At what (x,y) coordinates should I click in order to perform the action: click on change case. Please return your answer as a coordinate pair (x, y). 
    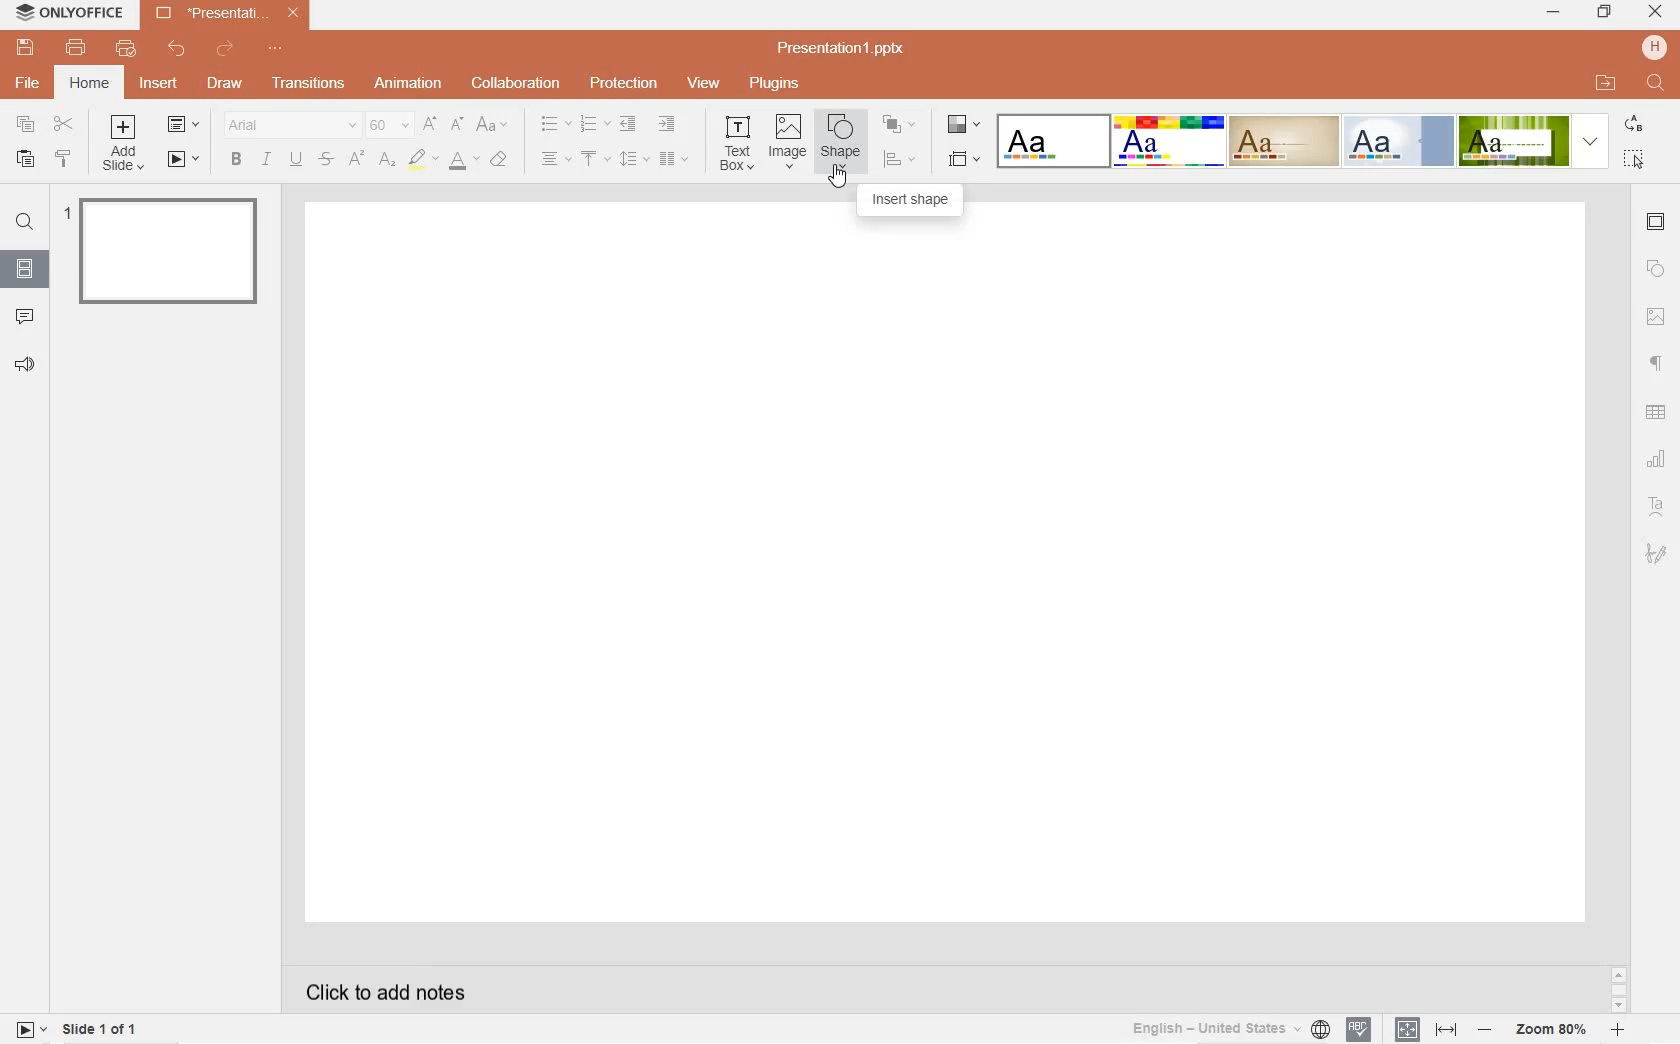
    Looking at the image, I should click on (493, 125).